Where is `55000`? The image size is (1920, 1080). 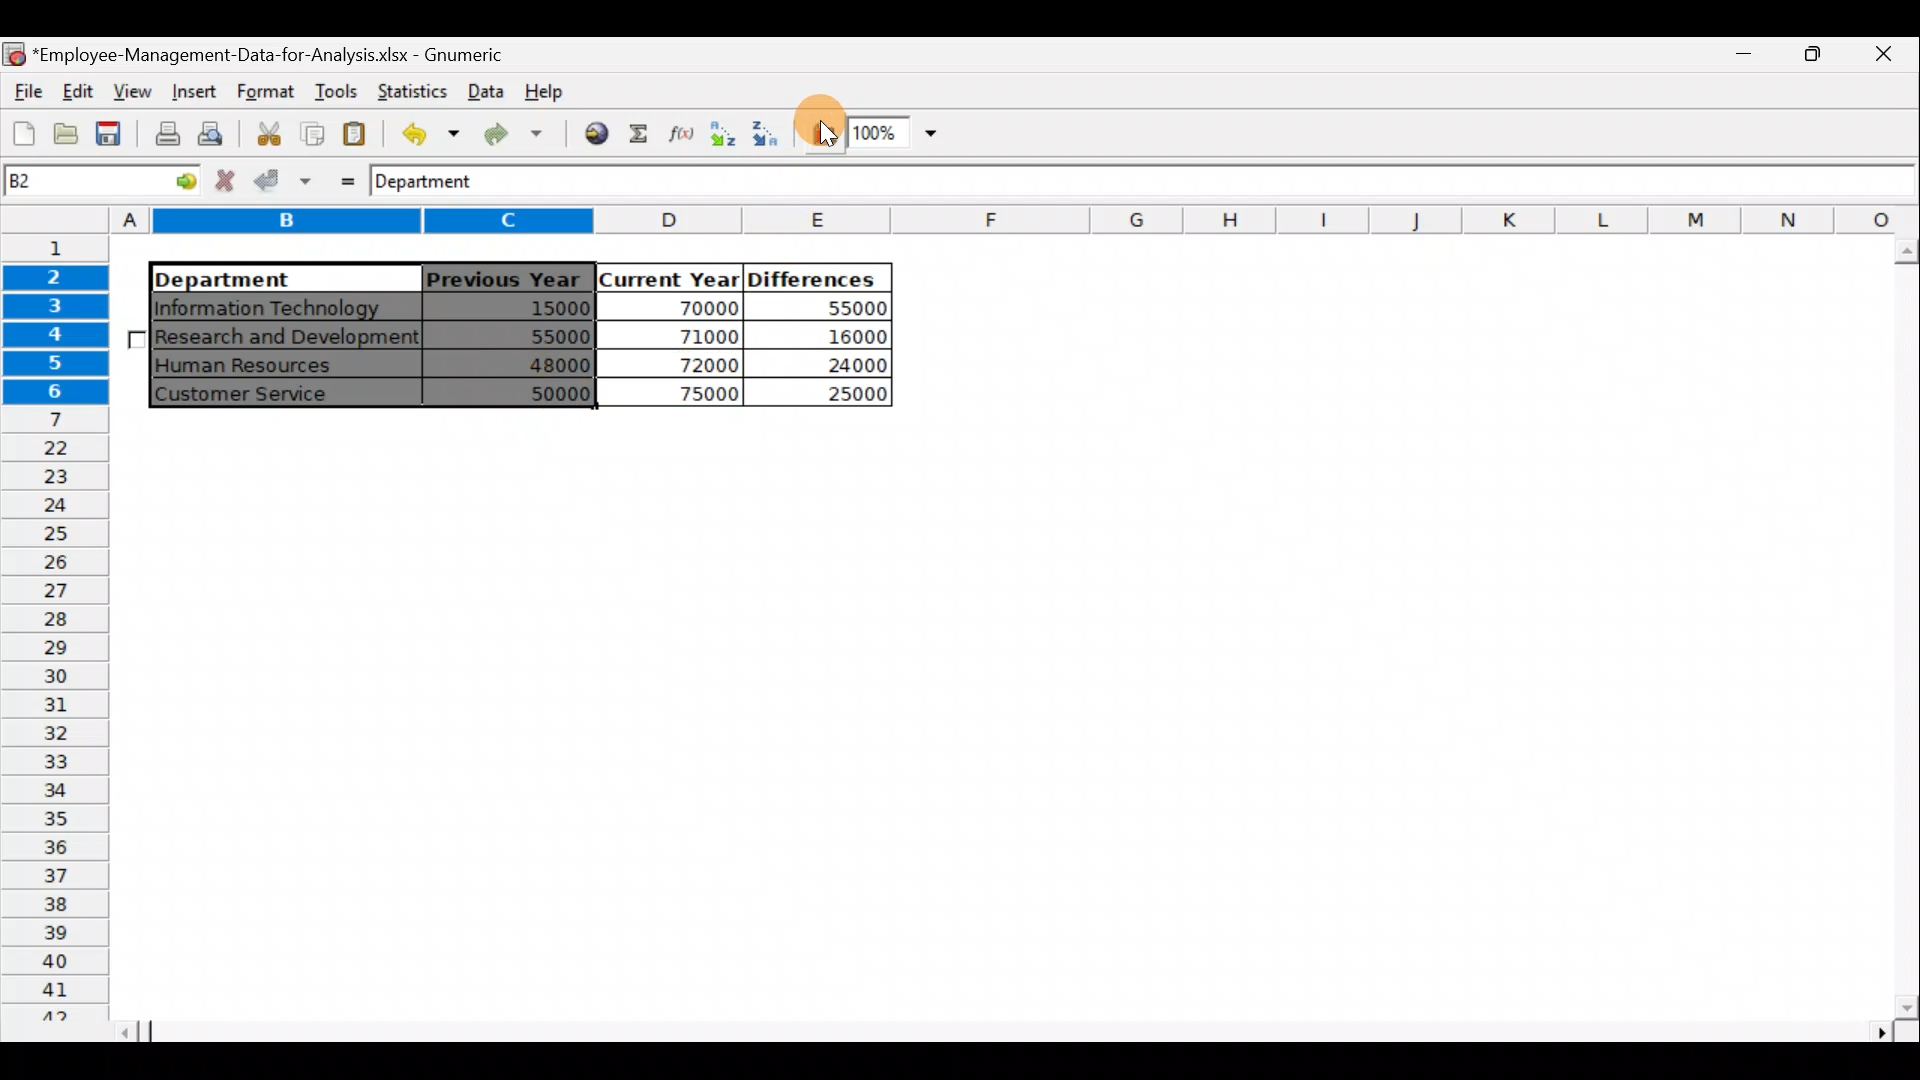 55000 is located at coordinates (548, 336).